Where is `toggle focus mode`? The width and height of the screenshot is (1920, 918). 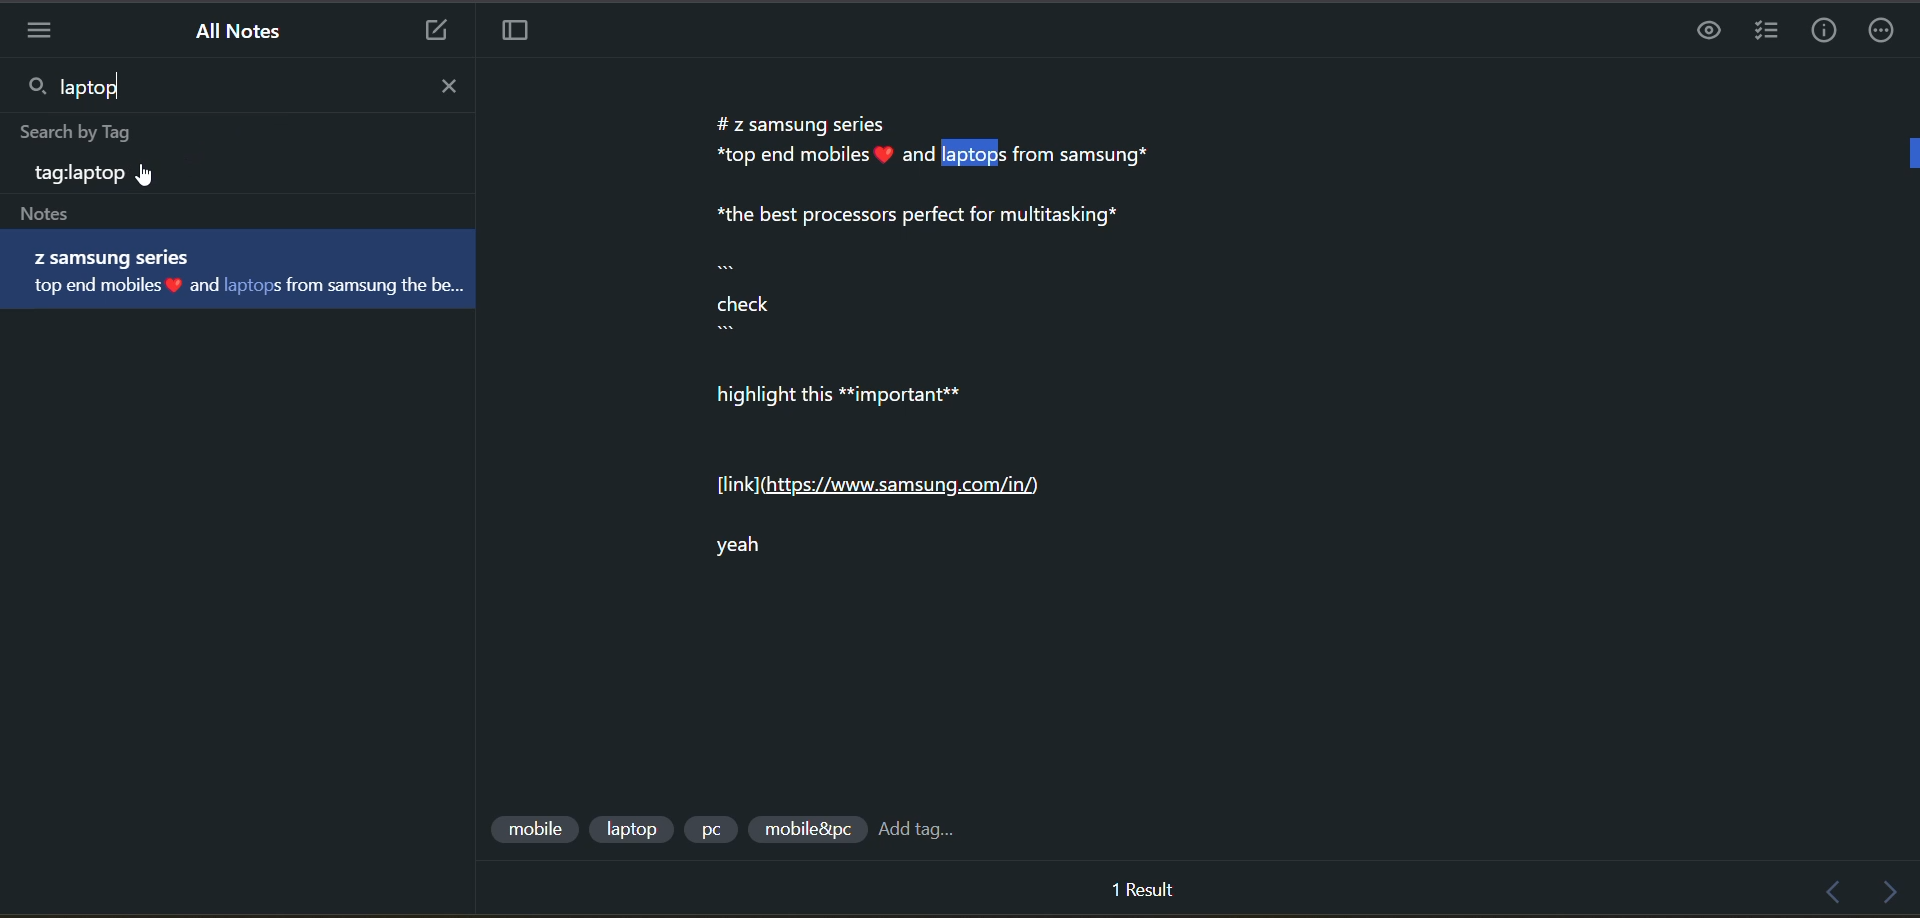 toggle focus mode is located at coordinates (522, 35).